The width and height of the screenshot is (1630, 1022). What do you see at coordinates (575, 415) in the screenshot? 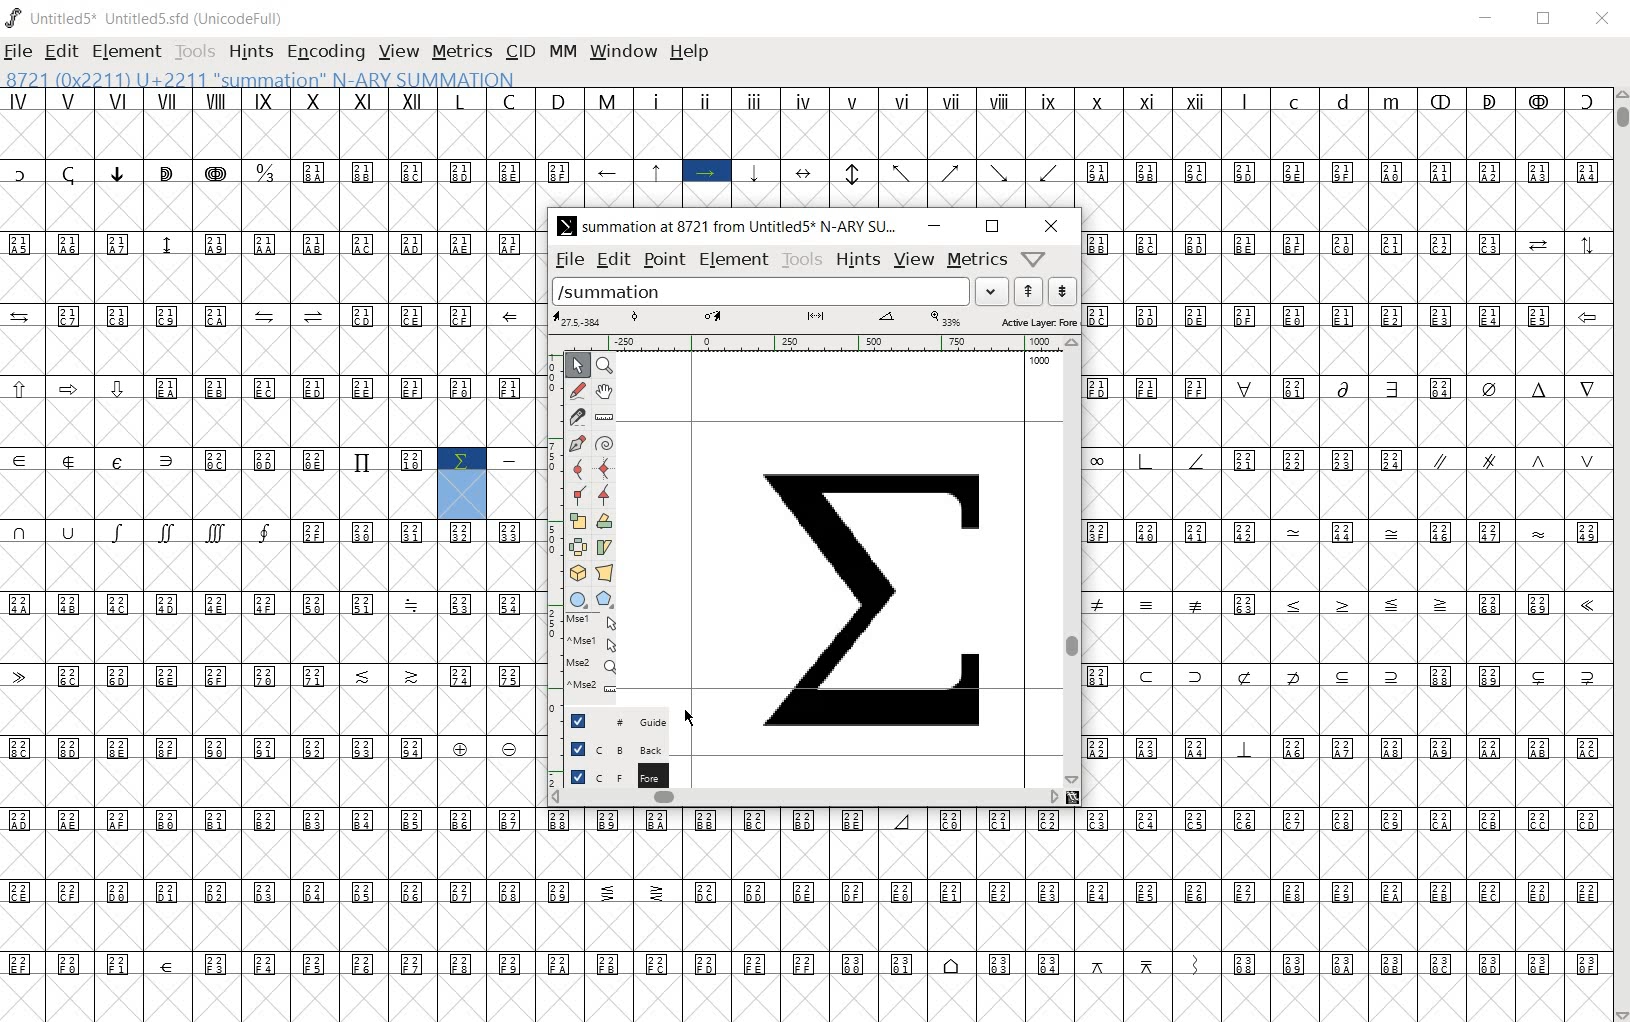
I see `cut splines in two` at bounding box center [575, 415].